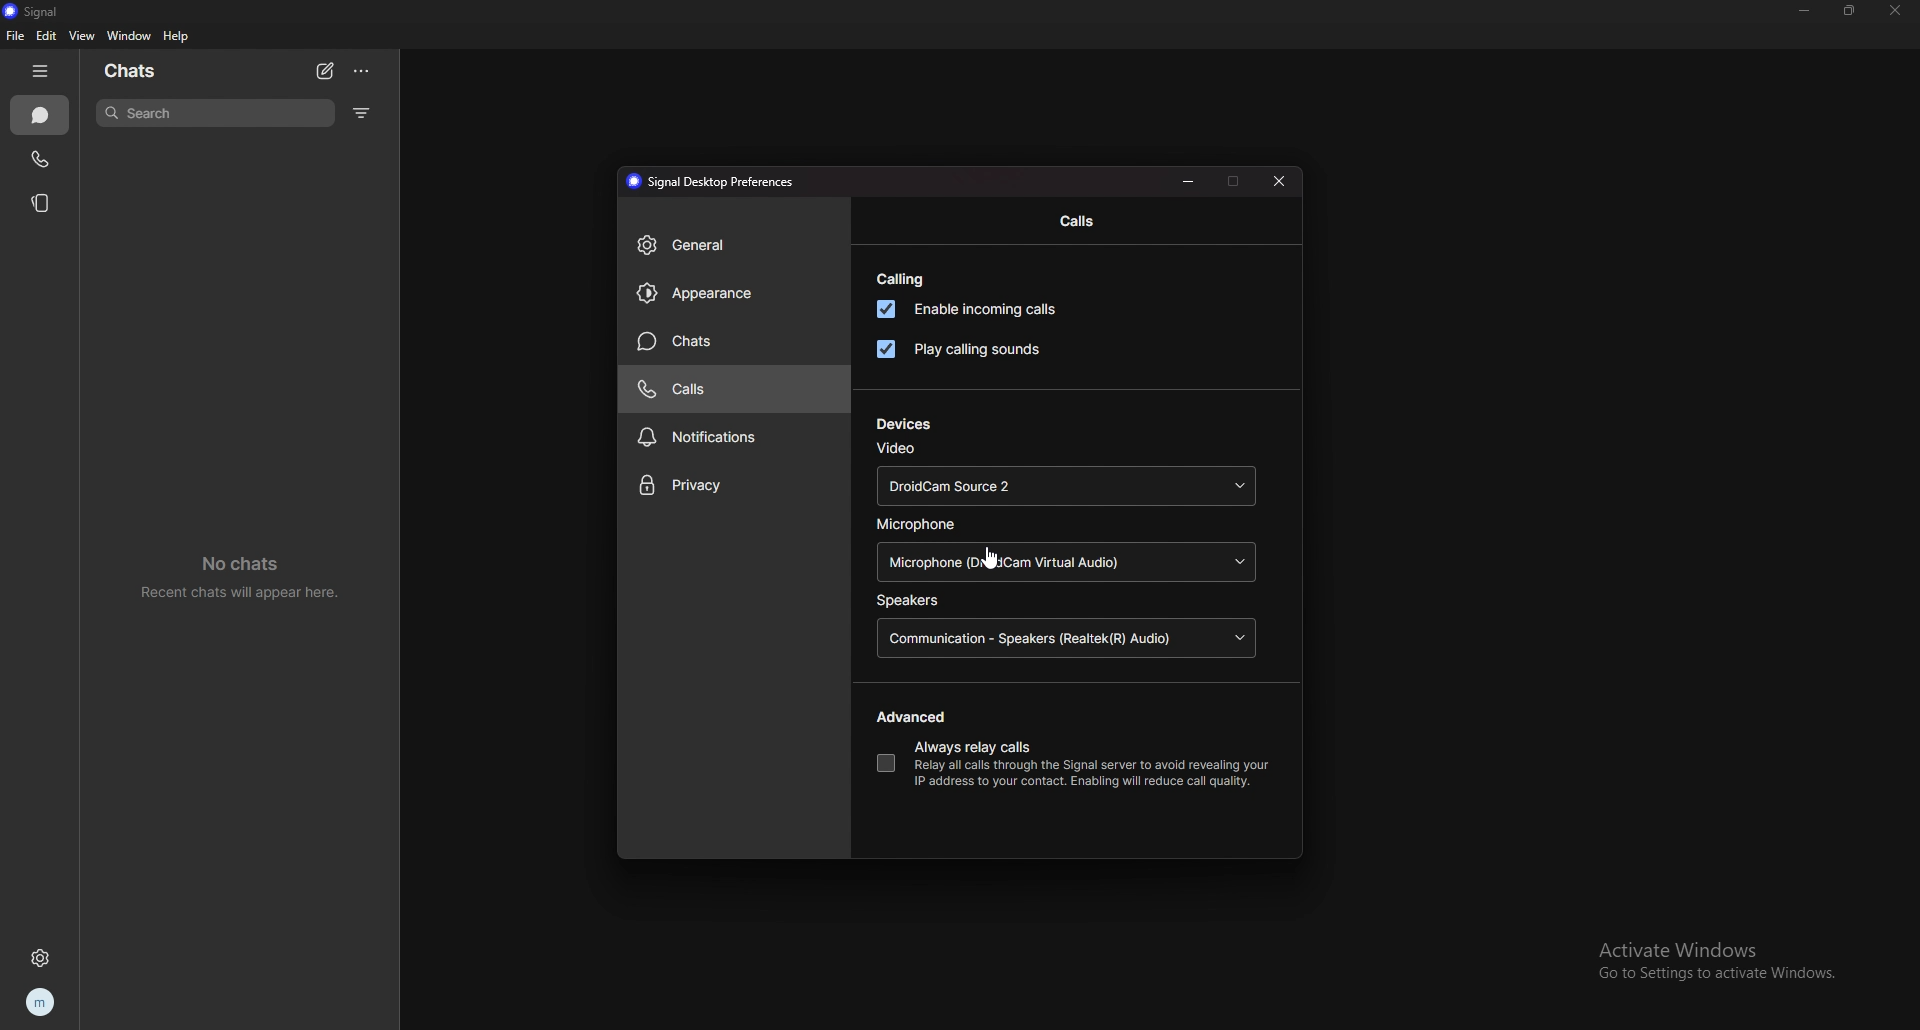 This screenshot has width=1920, height=1030. Describe the element at coordinates (144, 69) in the screenshot. I see `chats` at that location.